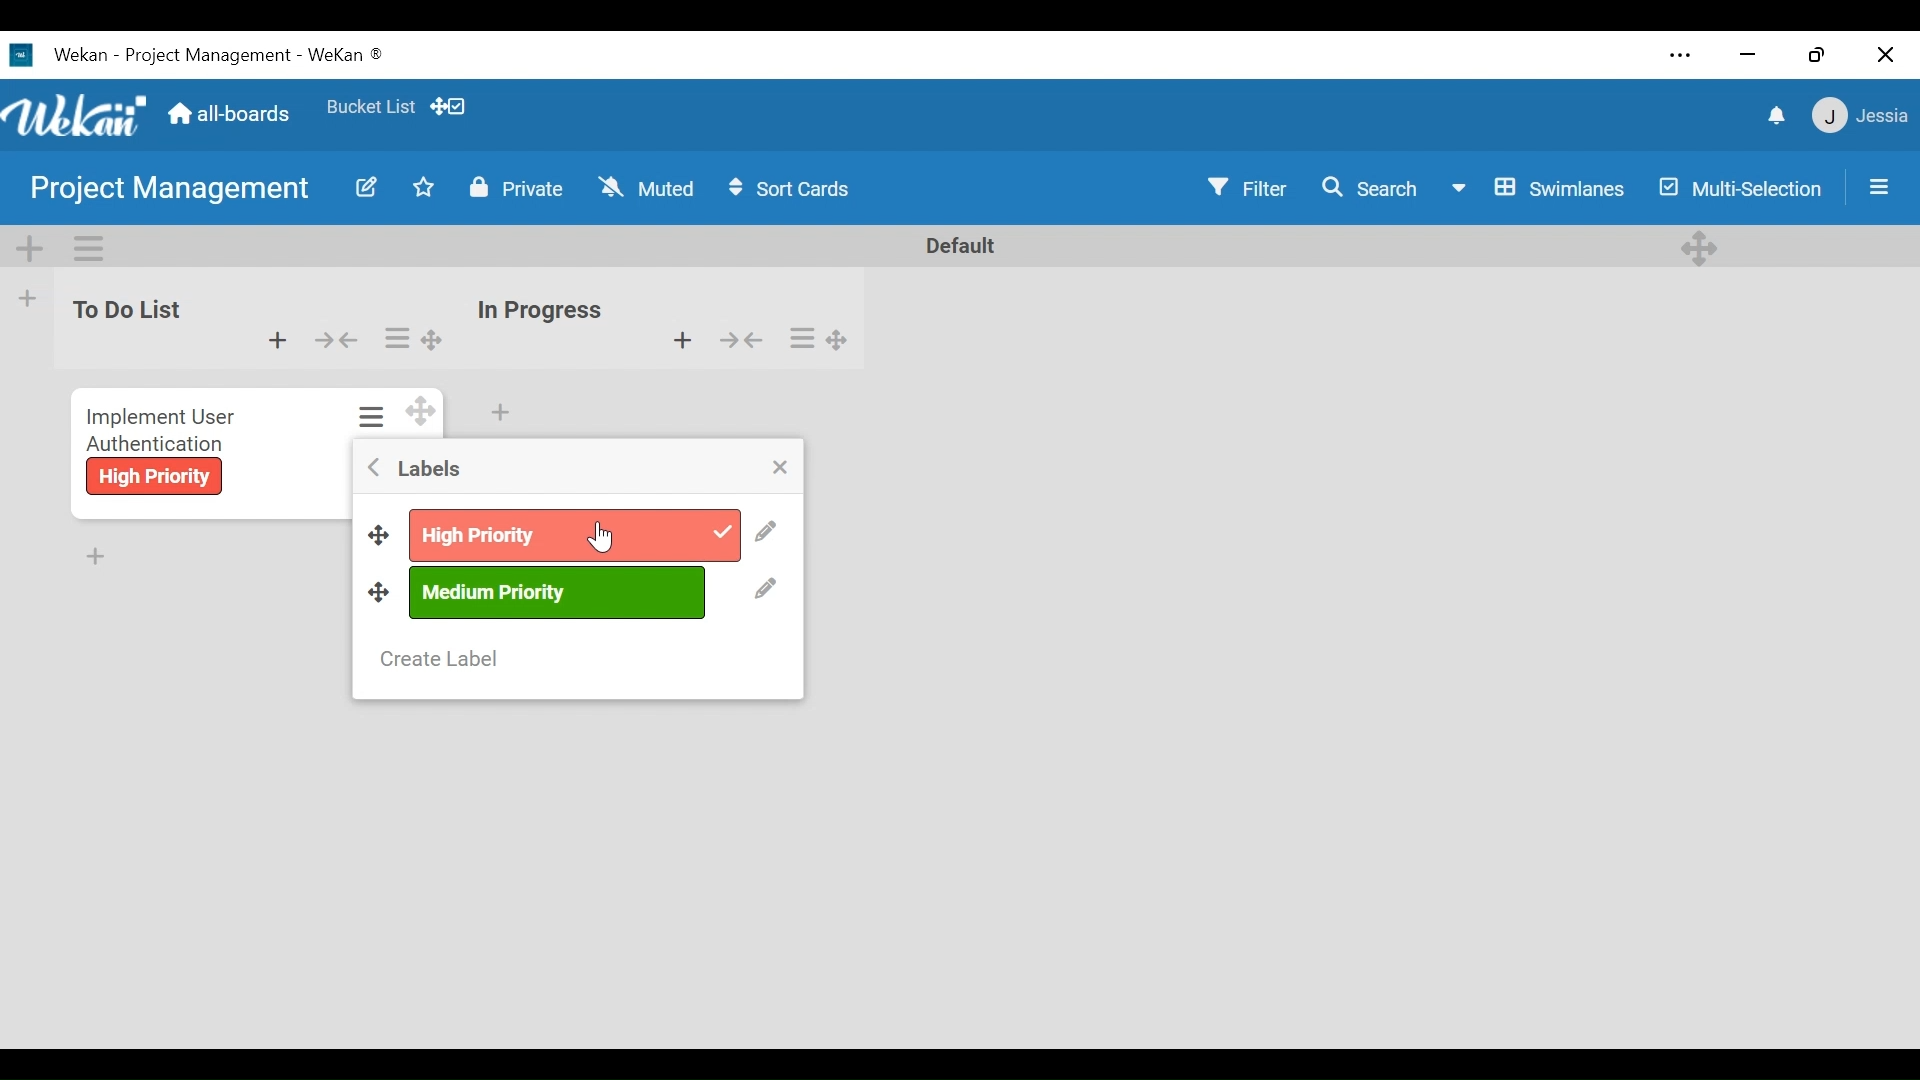 The width and height of the screenshot is (1920, 1080). I want to click on notification, so click(1775, 116).